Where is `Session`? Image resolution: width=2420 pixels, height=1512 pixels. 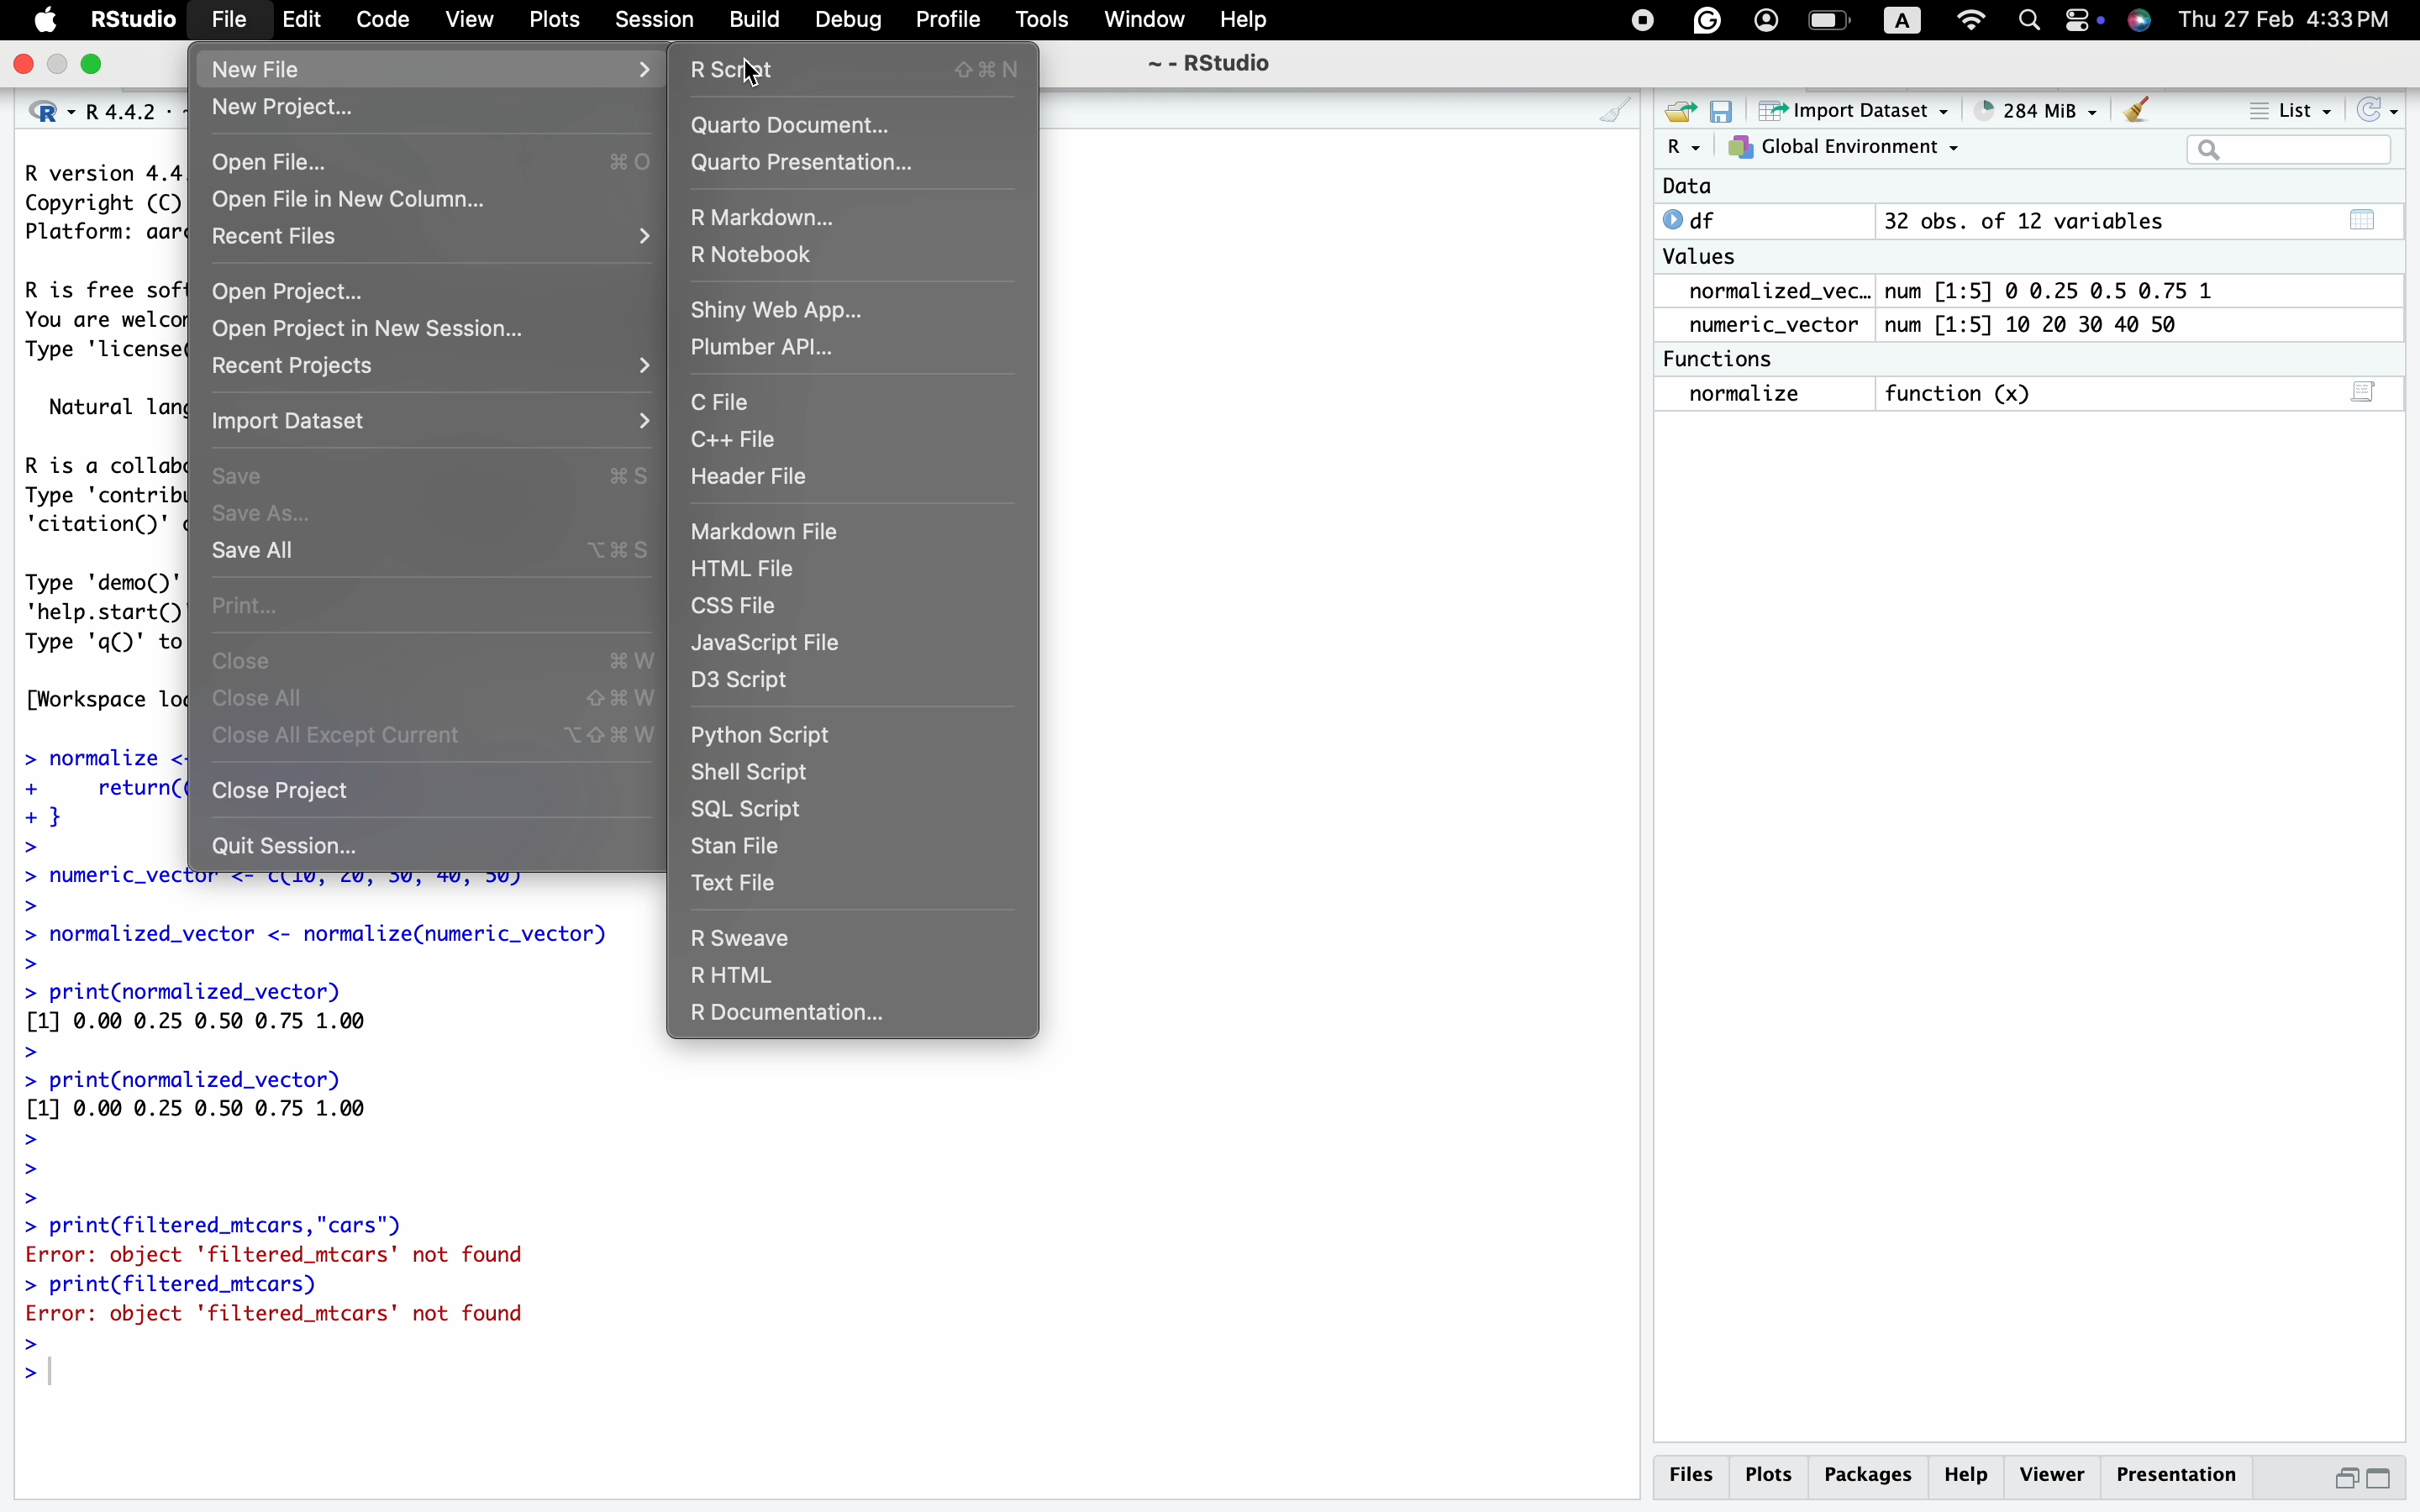
Session is located at coordinates (658, 19).